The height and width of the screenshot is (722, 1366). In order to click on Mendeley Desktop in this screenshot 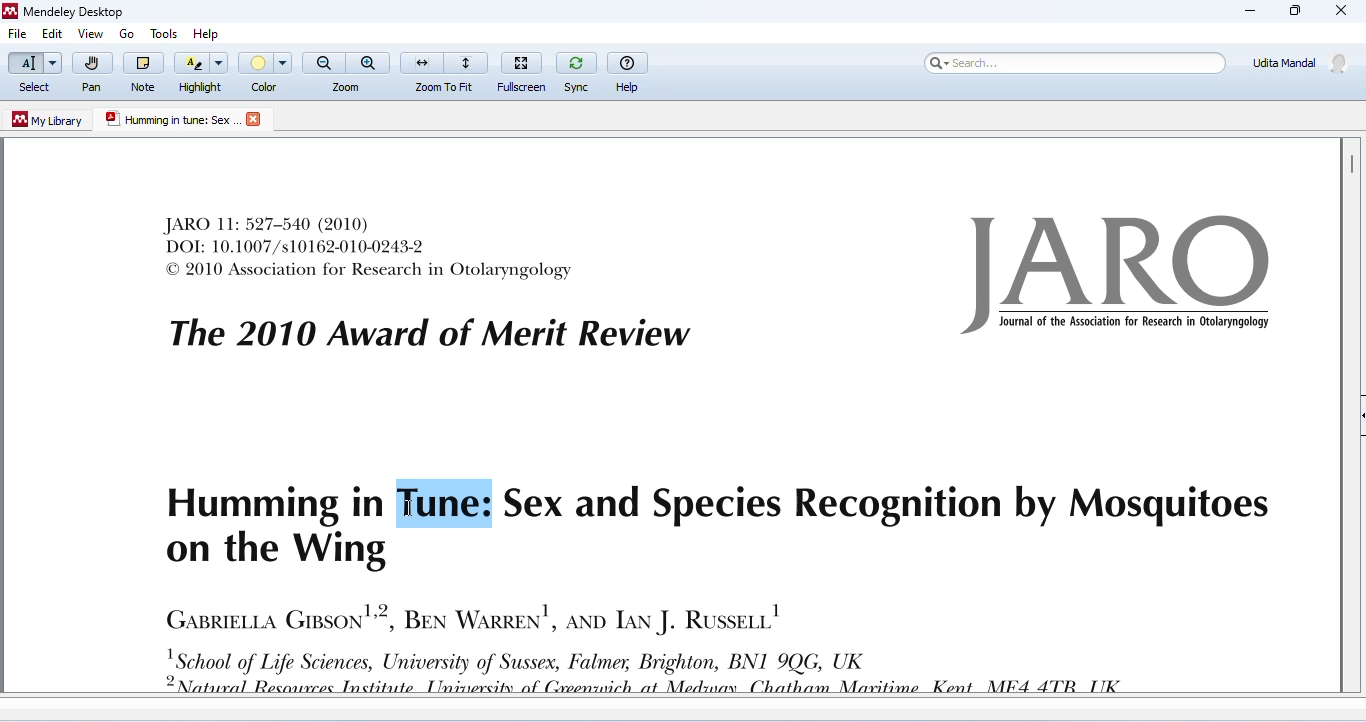, I will do `click(63, 13)`.